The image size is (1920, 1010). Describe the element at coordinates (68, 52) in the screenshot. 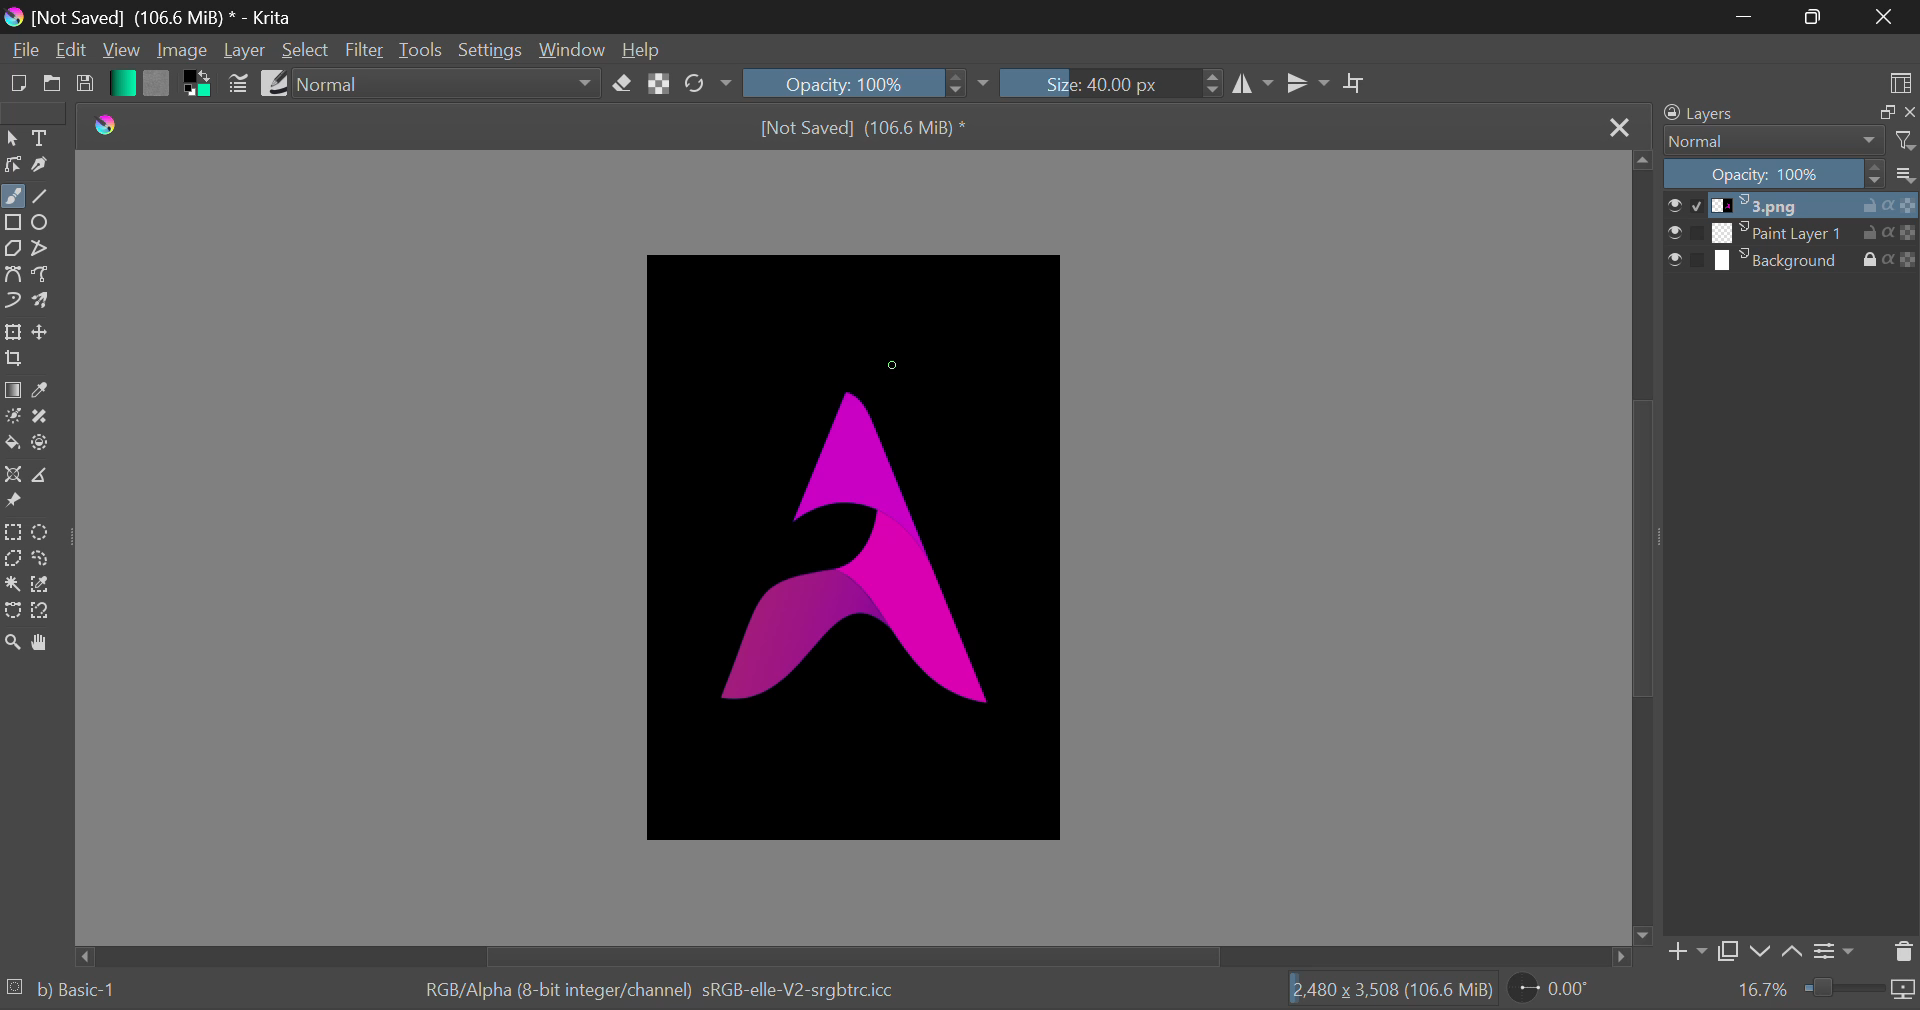

I see `Edit` at that location.